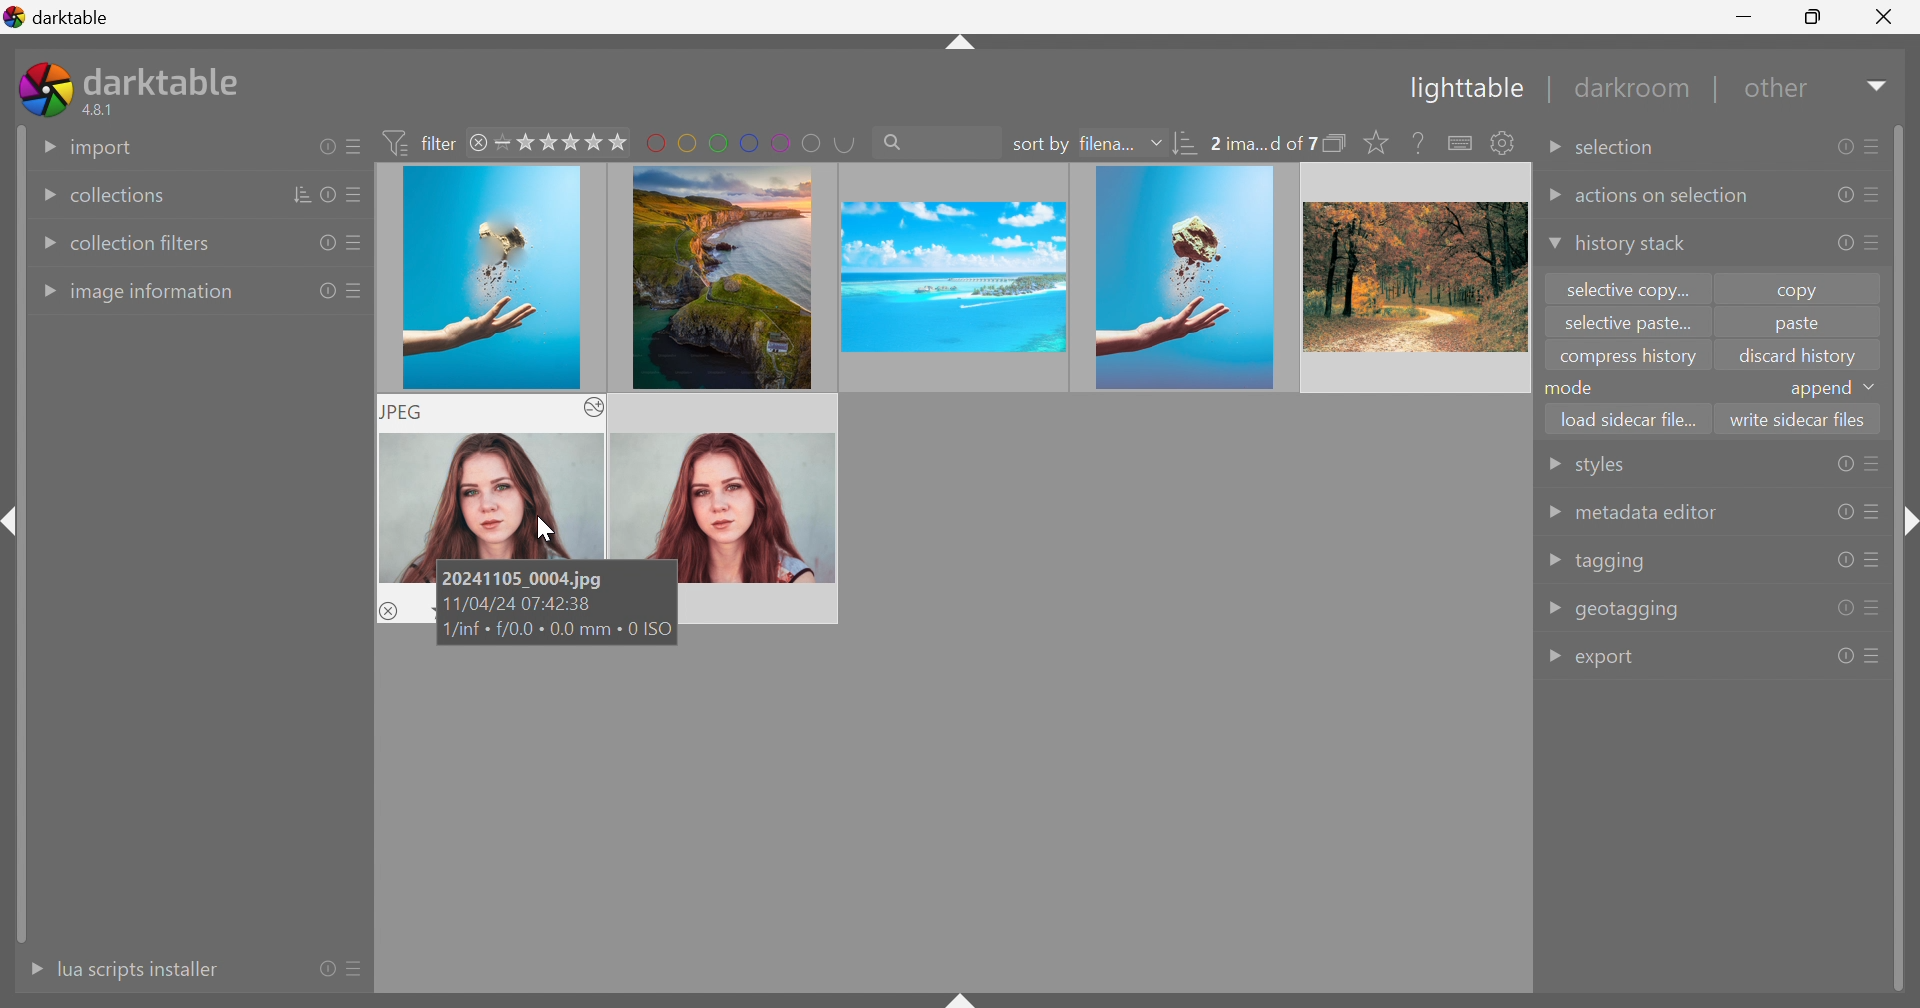 Image resolution: width=1920 pixels, height=1008 pixels. What do you see at coordinates (44, 145) in the screenshot?
I see `Drop Down` at bounding box center [44, 145].